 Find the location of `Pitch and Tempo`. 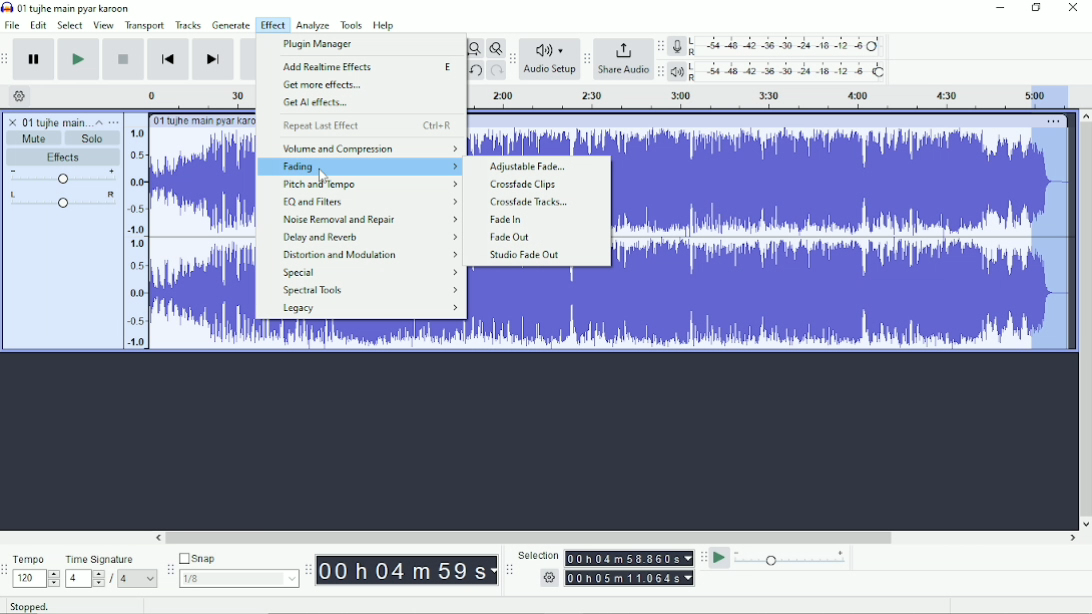

Pitch and Tempo is located at coordinates (369, 185).